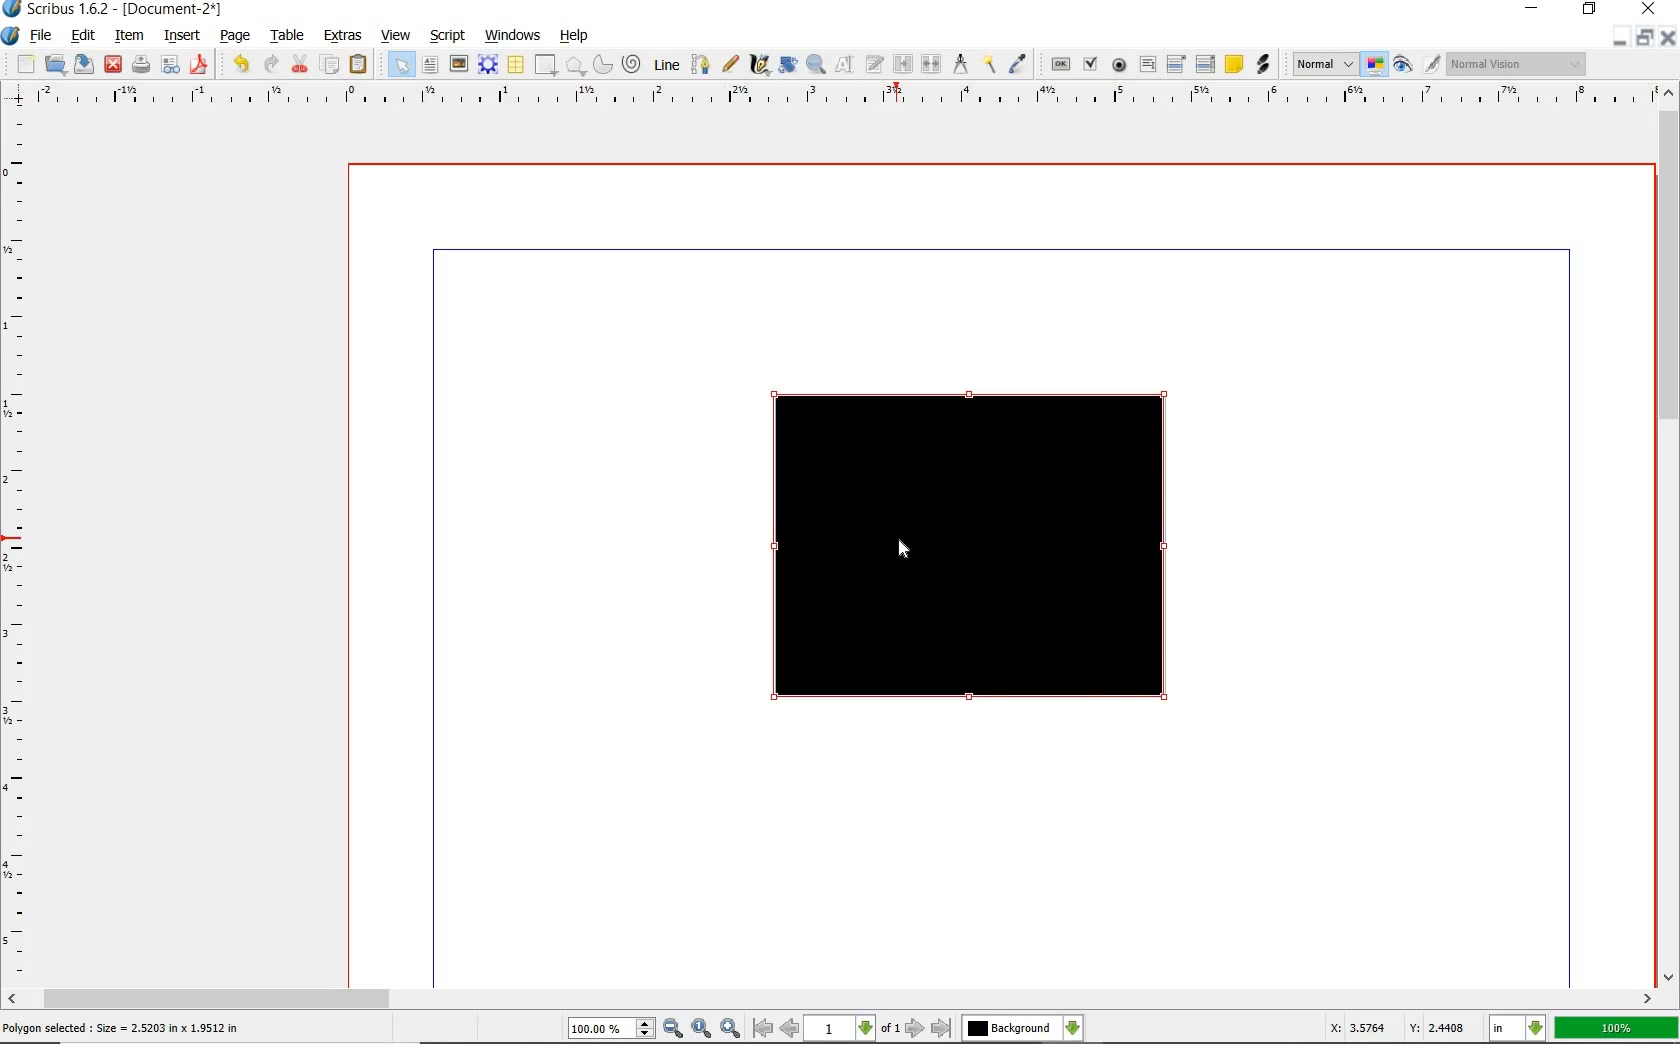 This screenshot has height=1044, width=1680. I want to click on windows, so click(509, 35).